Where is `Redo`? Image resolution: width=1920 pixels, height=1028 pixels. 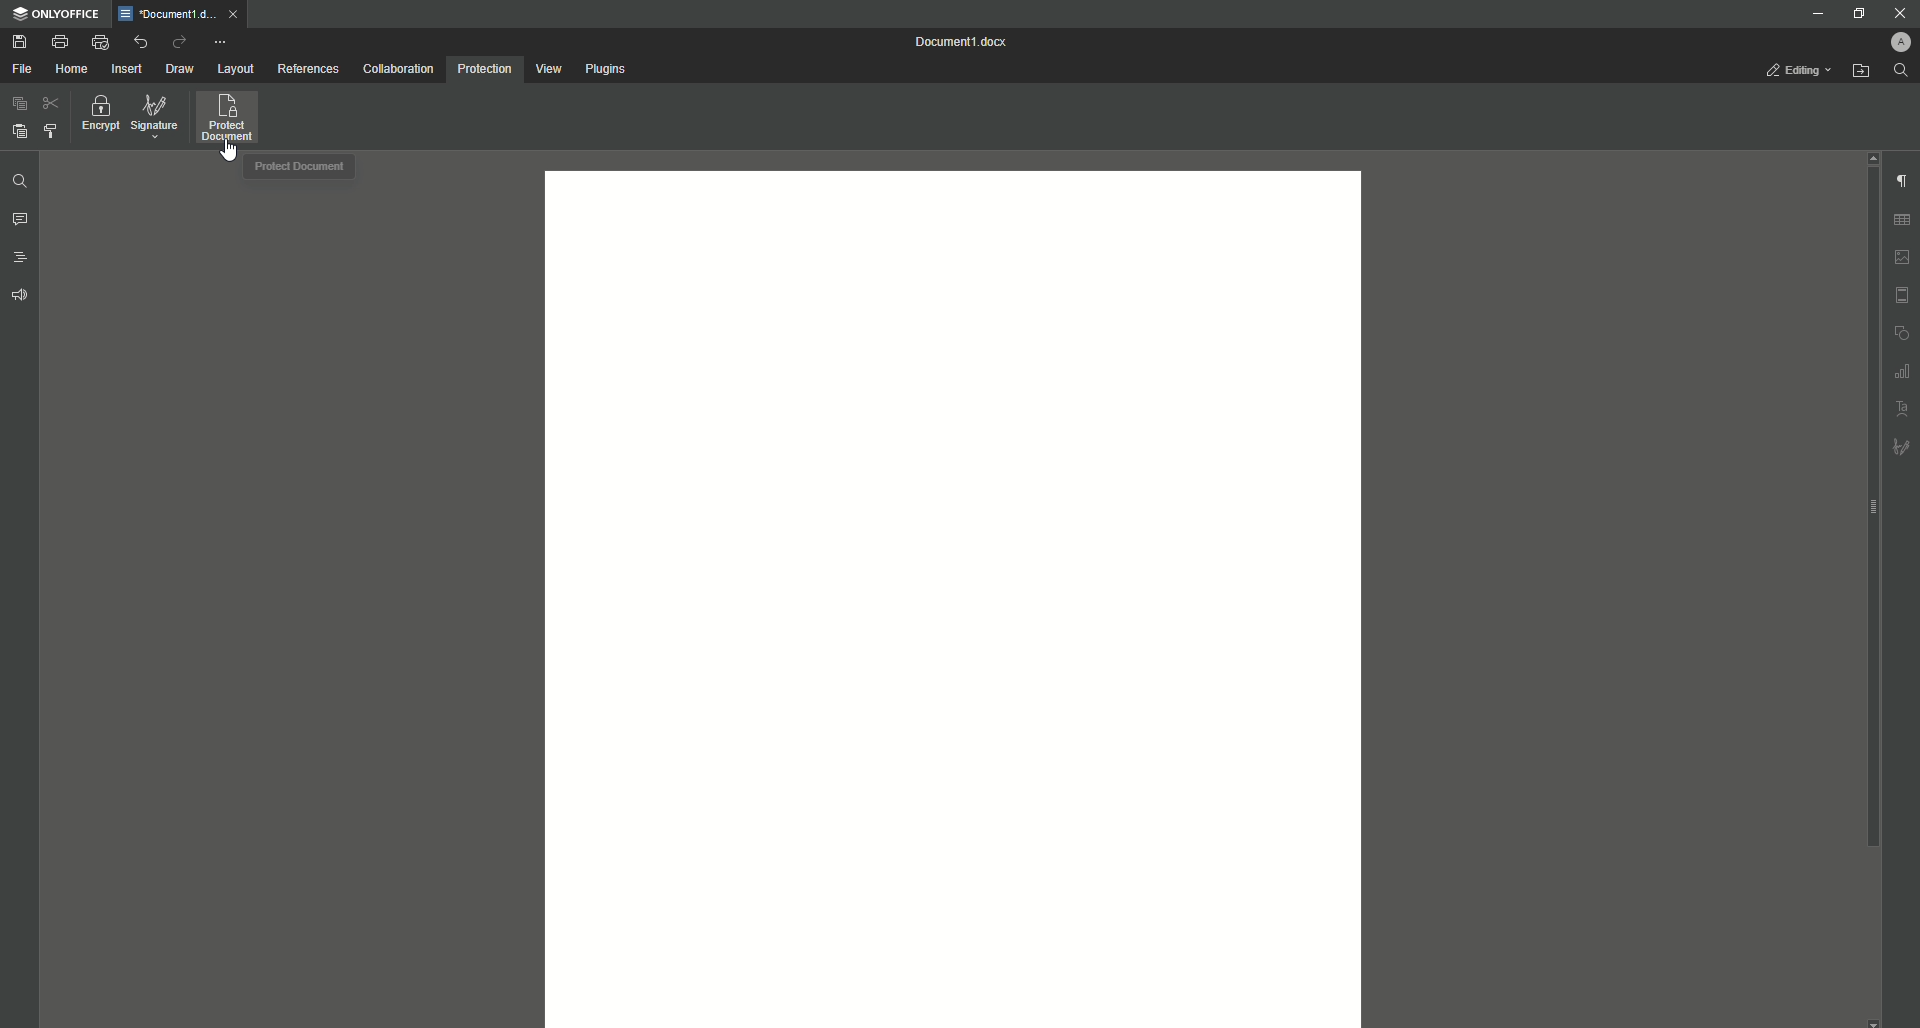 Redo is located at coordinates (179, 41).